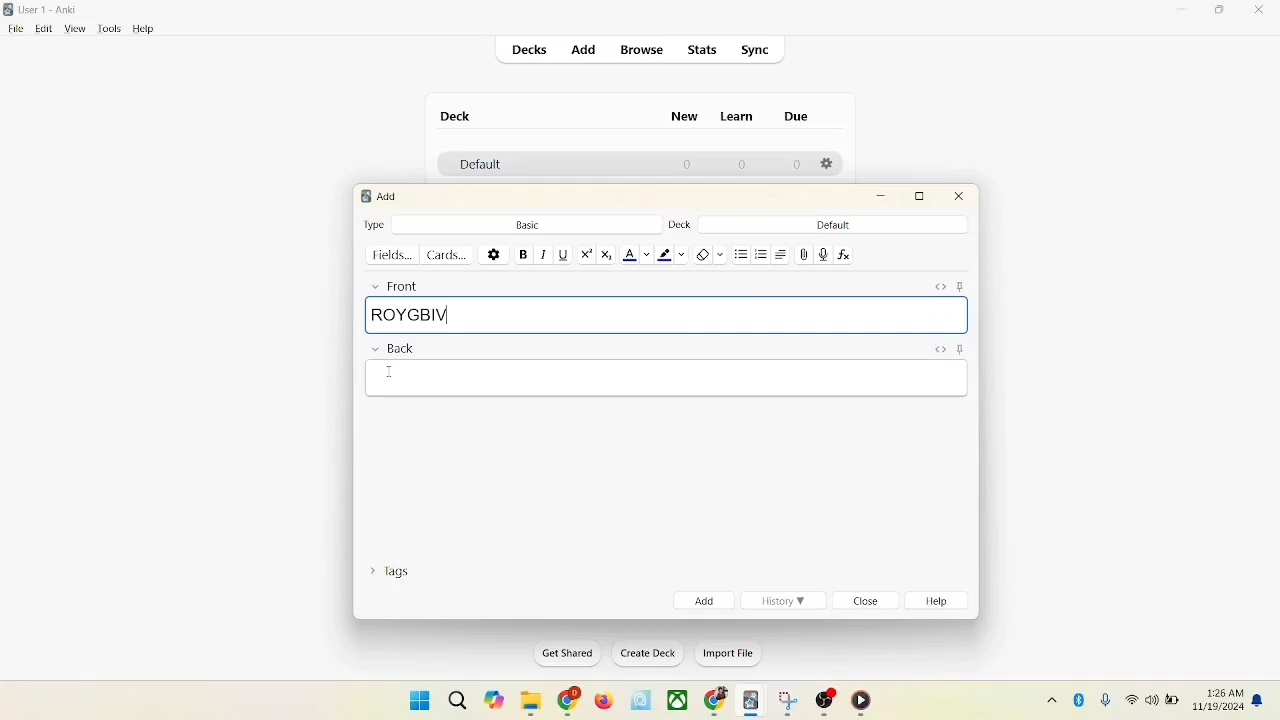  What do you see at coordinates (1048, 699) in the screenshot?
I see `show hidden icon` at bounding box center [1048, 699].